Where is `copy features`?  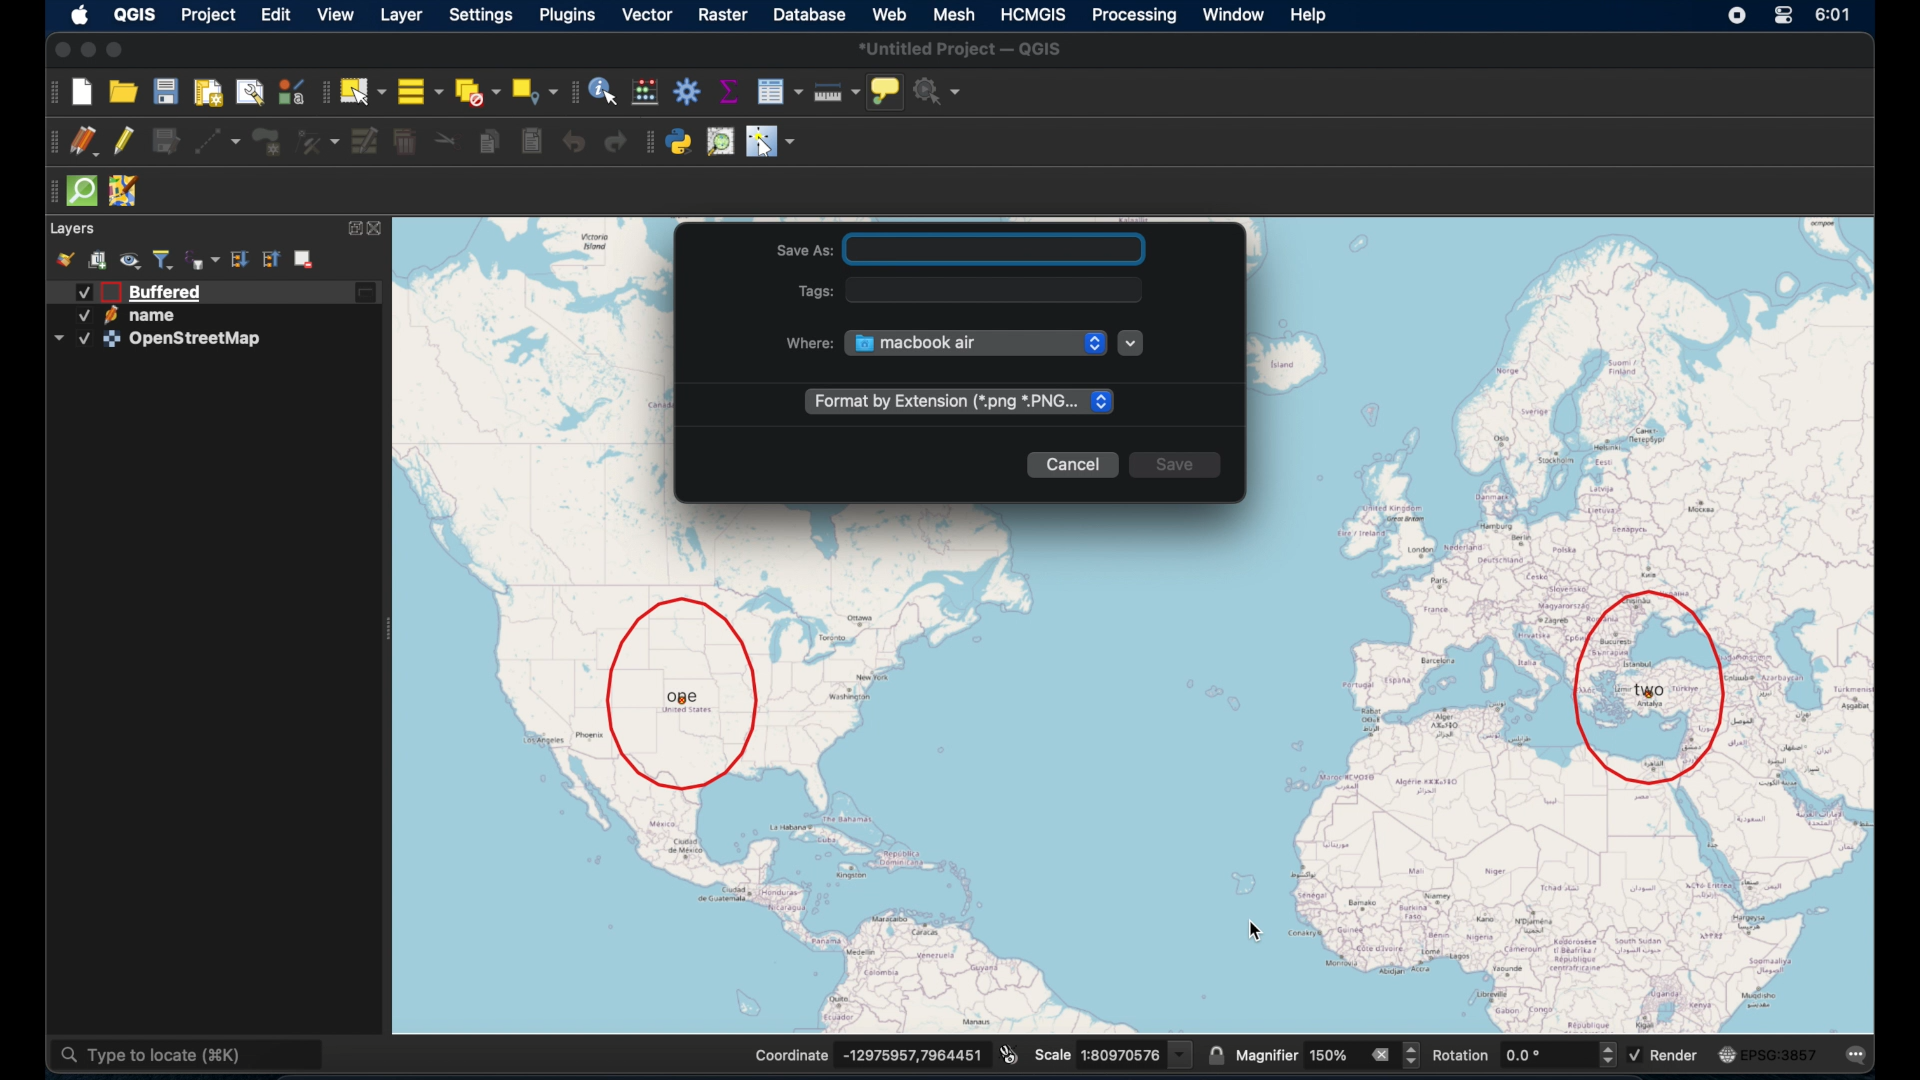 copy features is located at coordinates (489, 142).